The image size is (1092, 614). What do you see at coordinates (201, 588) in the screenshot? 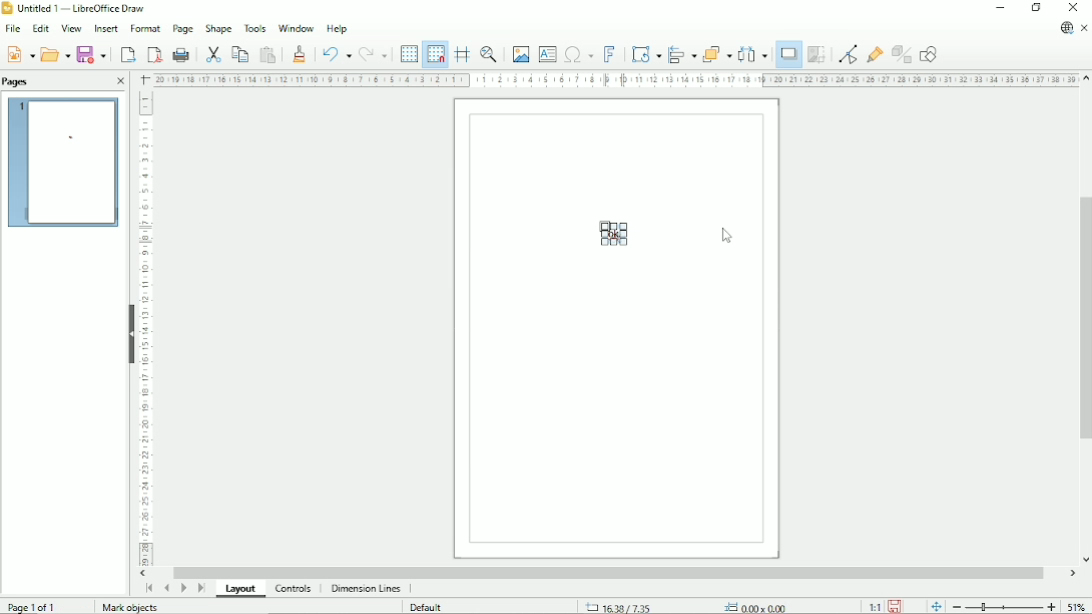
I see `Scroll to last page` at bounding box center [201, 588].